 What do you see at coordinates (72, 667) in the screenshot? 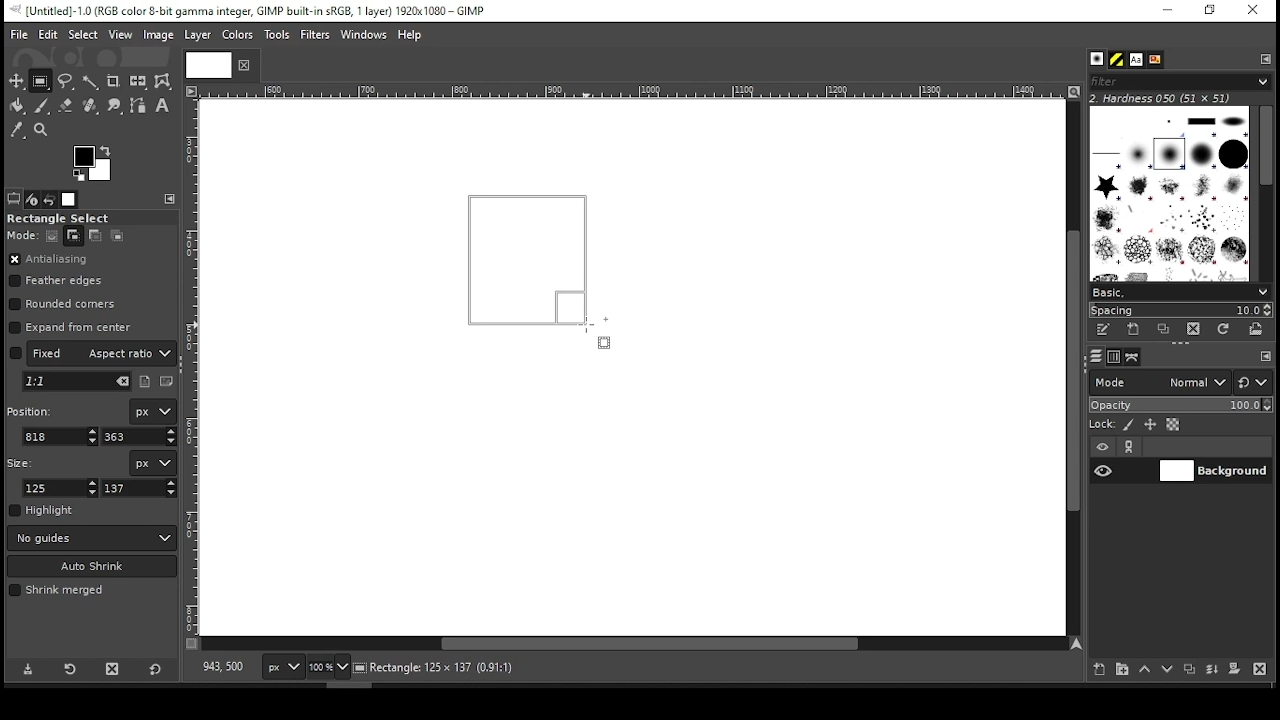
I see `restore tool preset` at bounding box center [72, 667].